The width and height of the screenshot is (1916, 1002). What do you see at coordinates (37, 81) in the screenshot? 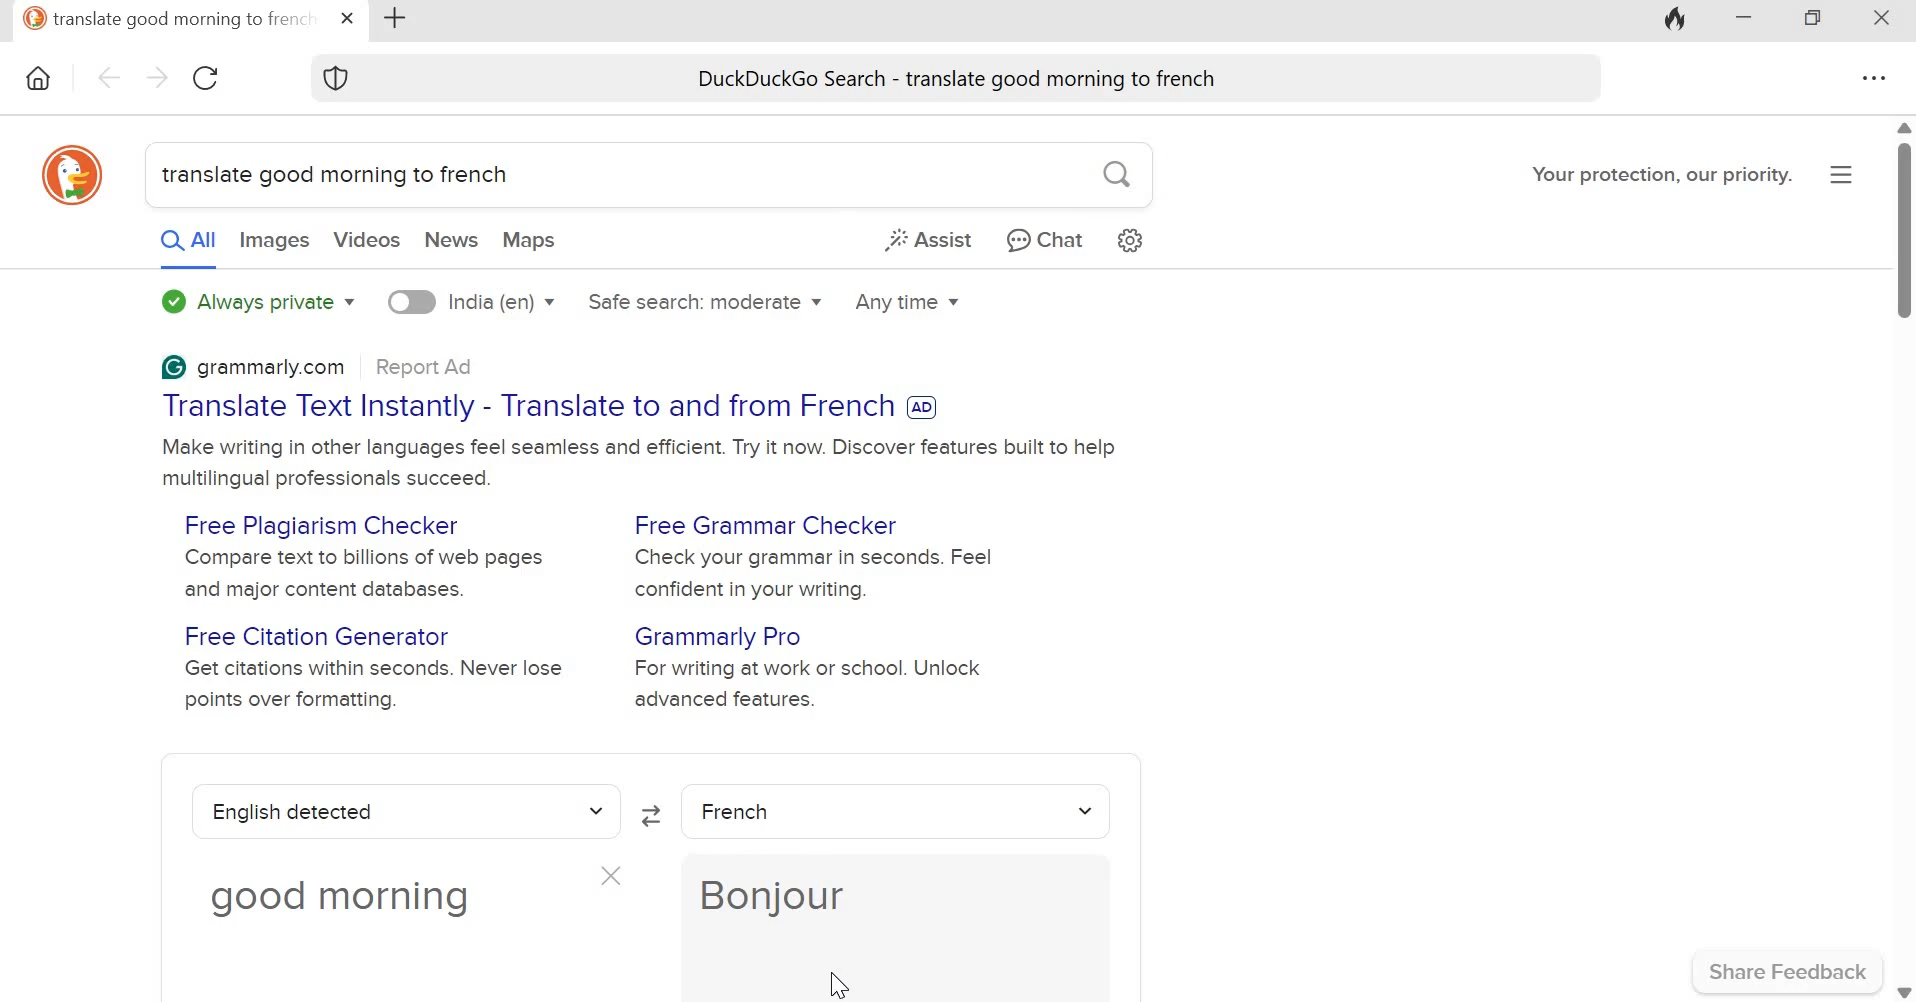
I see `Home icon` at bounding box center [37, 81].